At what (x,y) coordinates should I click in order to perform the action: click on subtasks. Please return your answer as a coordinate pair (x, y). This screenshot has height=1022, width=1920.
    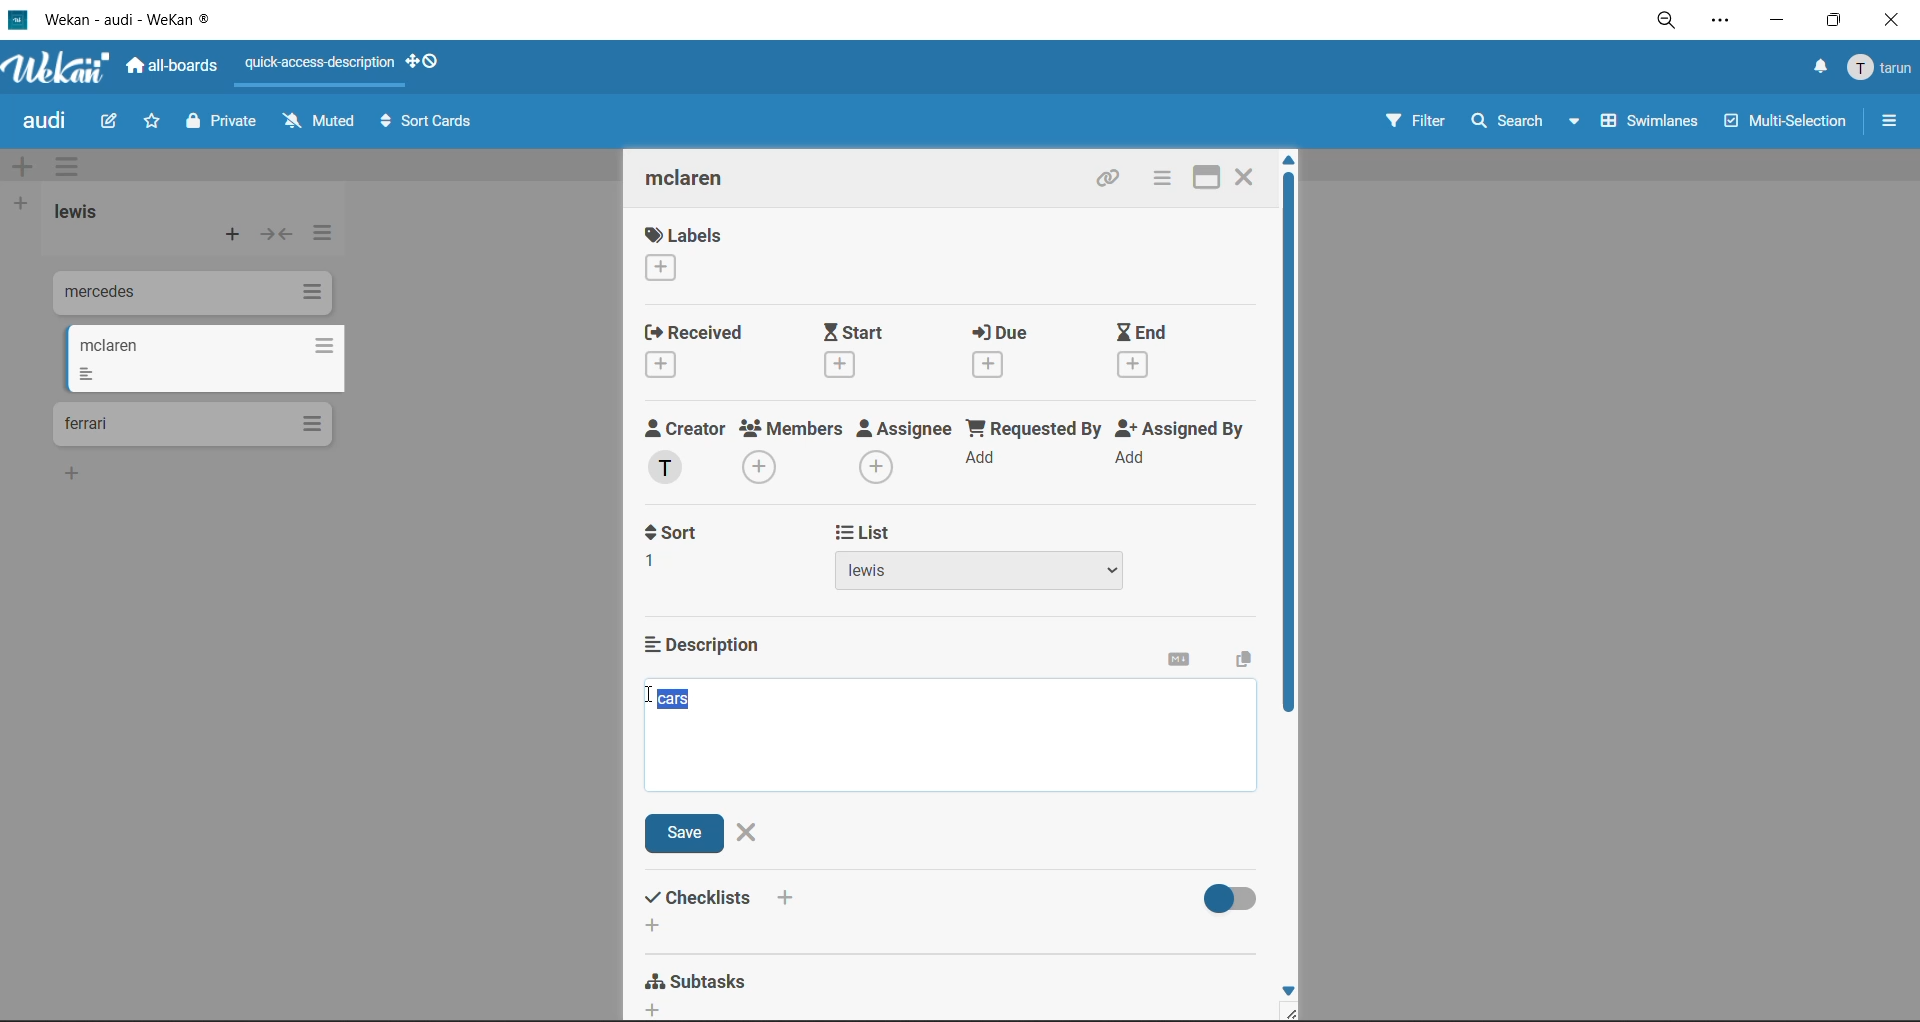
    Looking at the image, I should click on (705, 989).